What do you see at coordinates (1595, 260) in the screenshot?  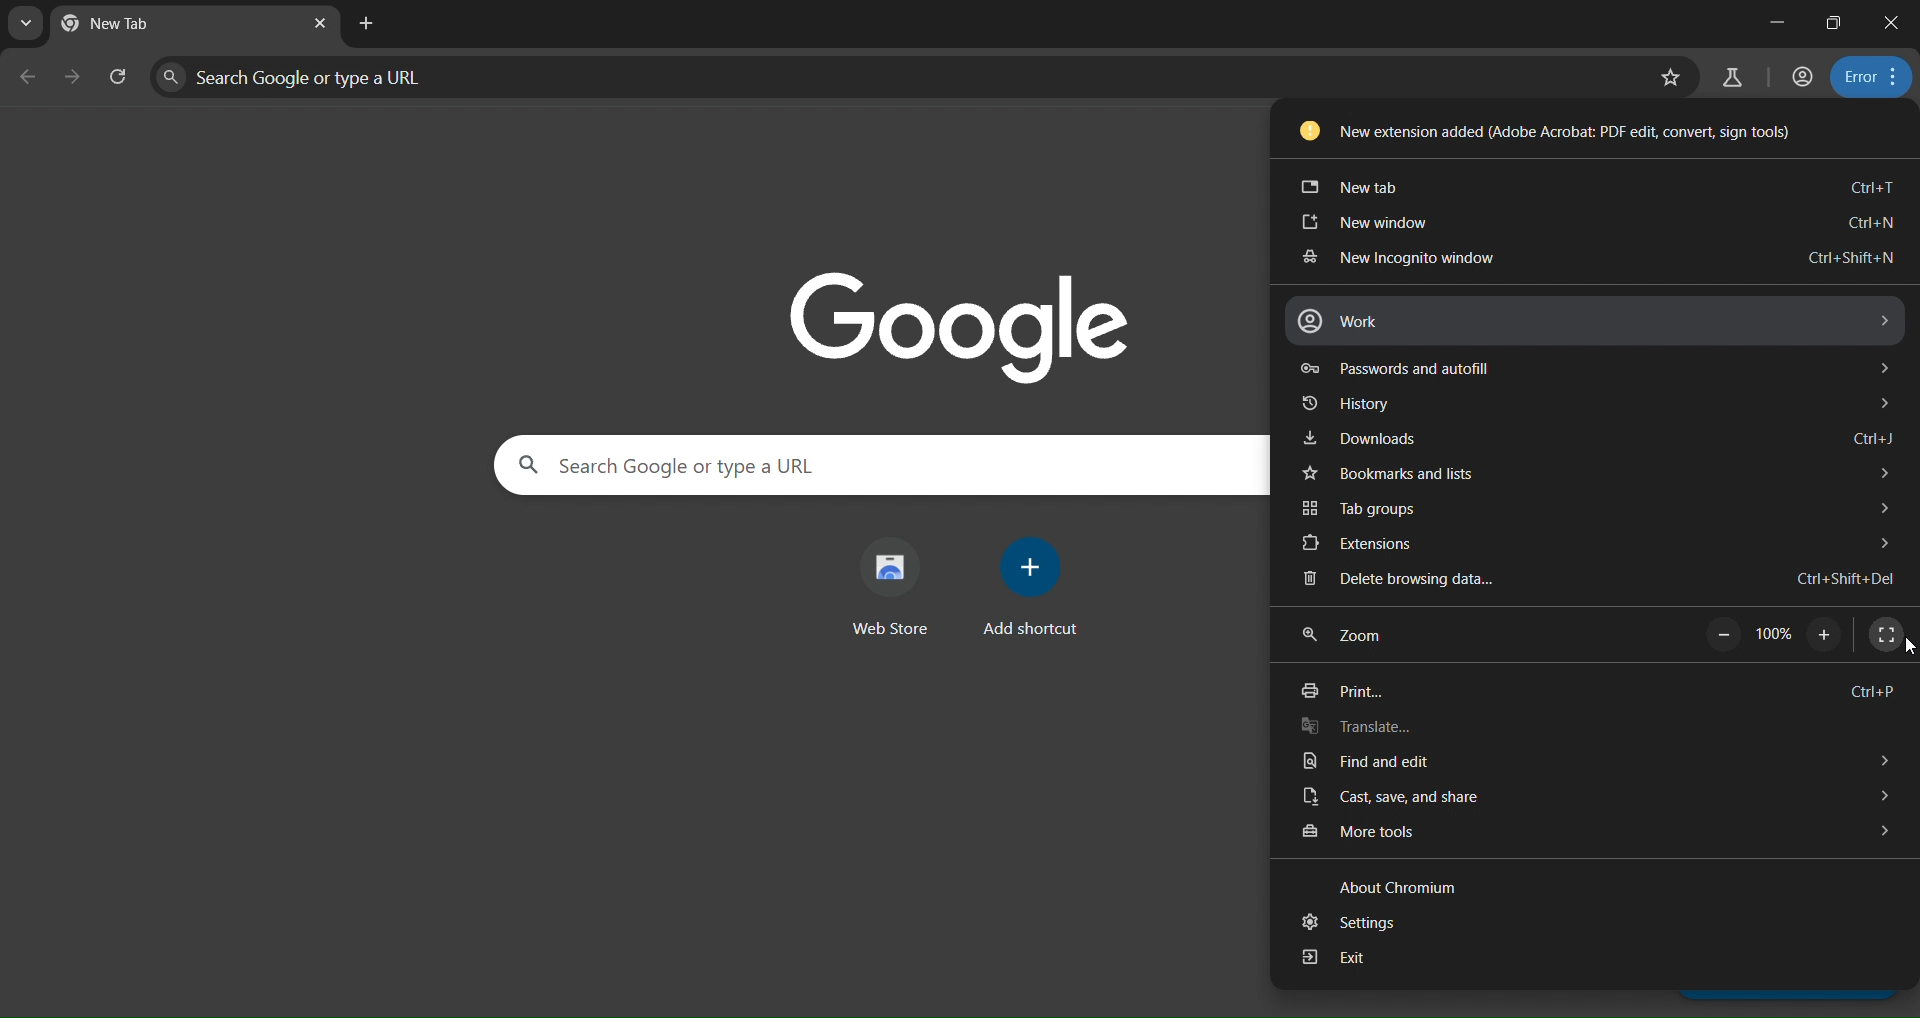 I see `new incognito window` at bounding box center [1595, 260].